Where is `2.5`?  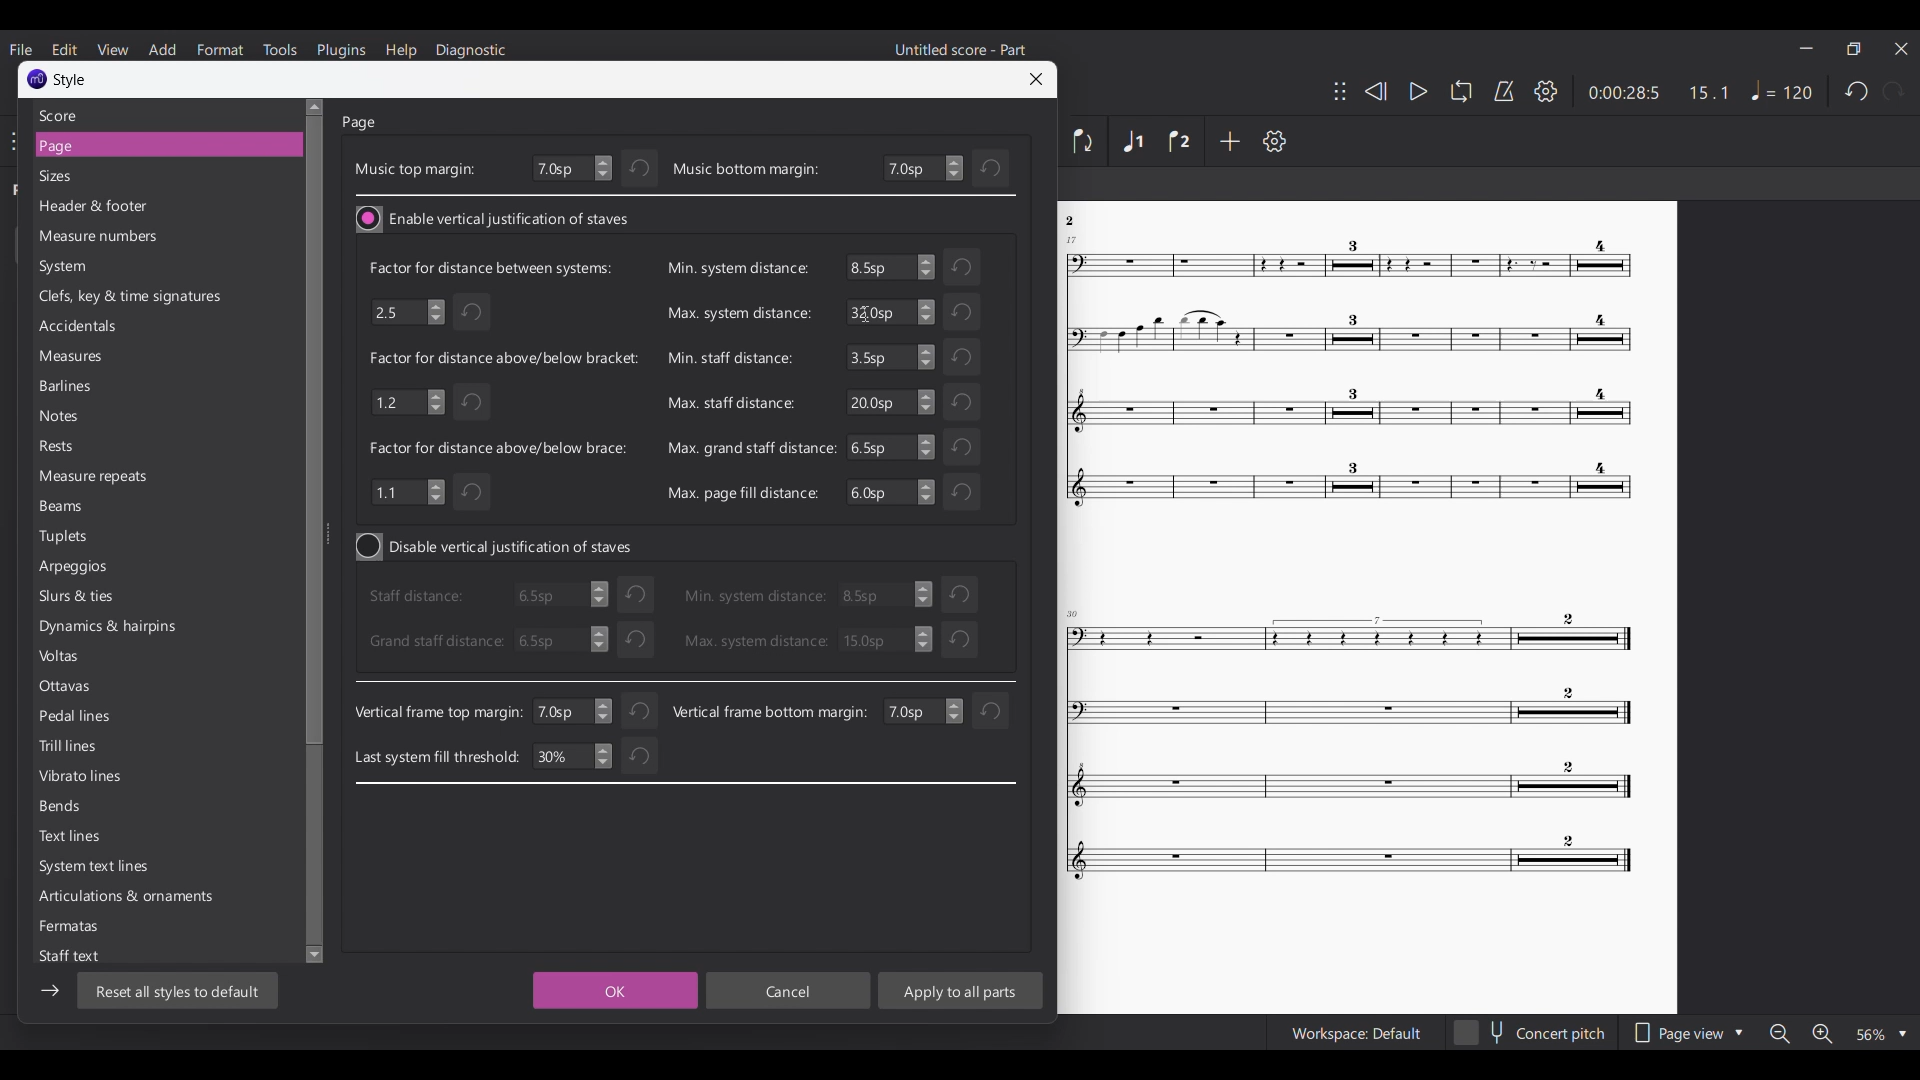
2.5 is located at coordinates (406, 310).